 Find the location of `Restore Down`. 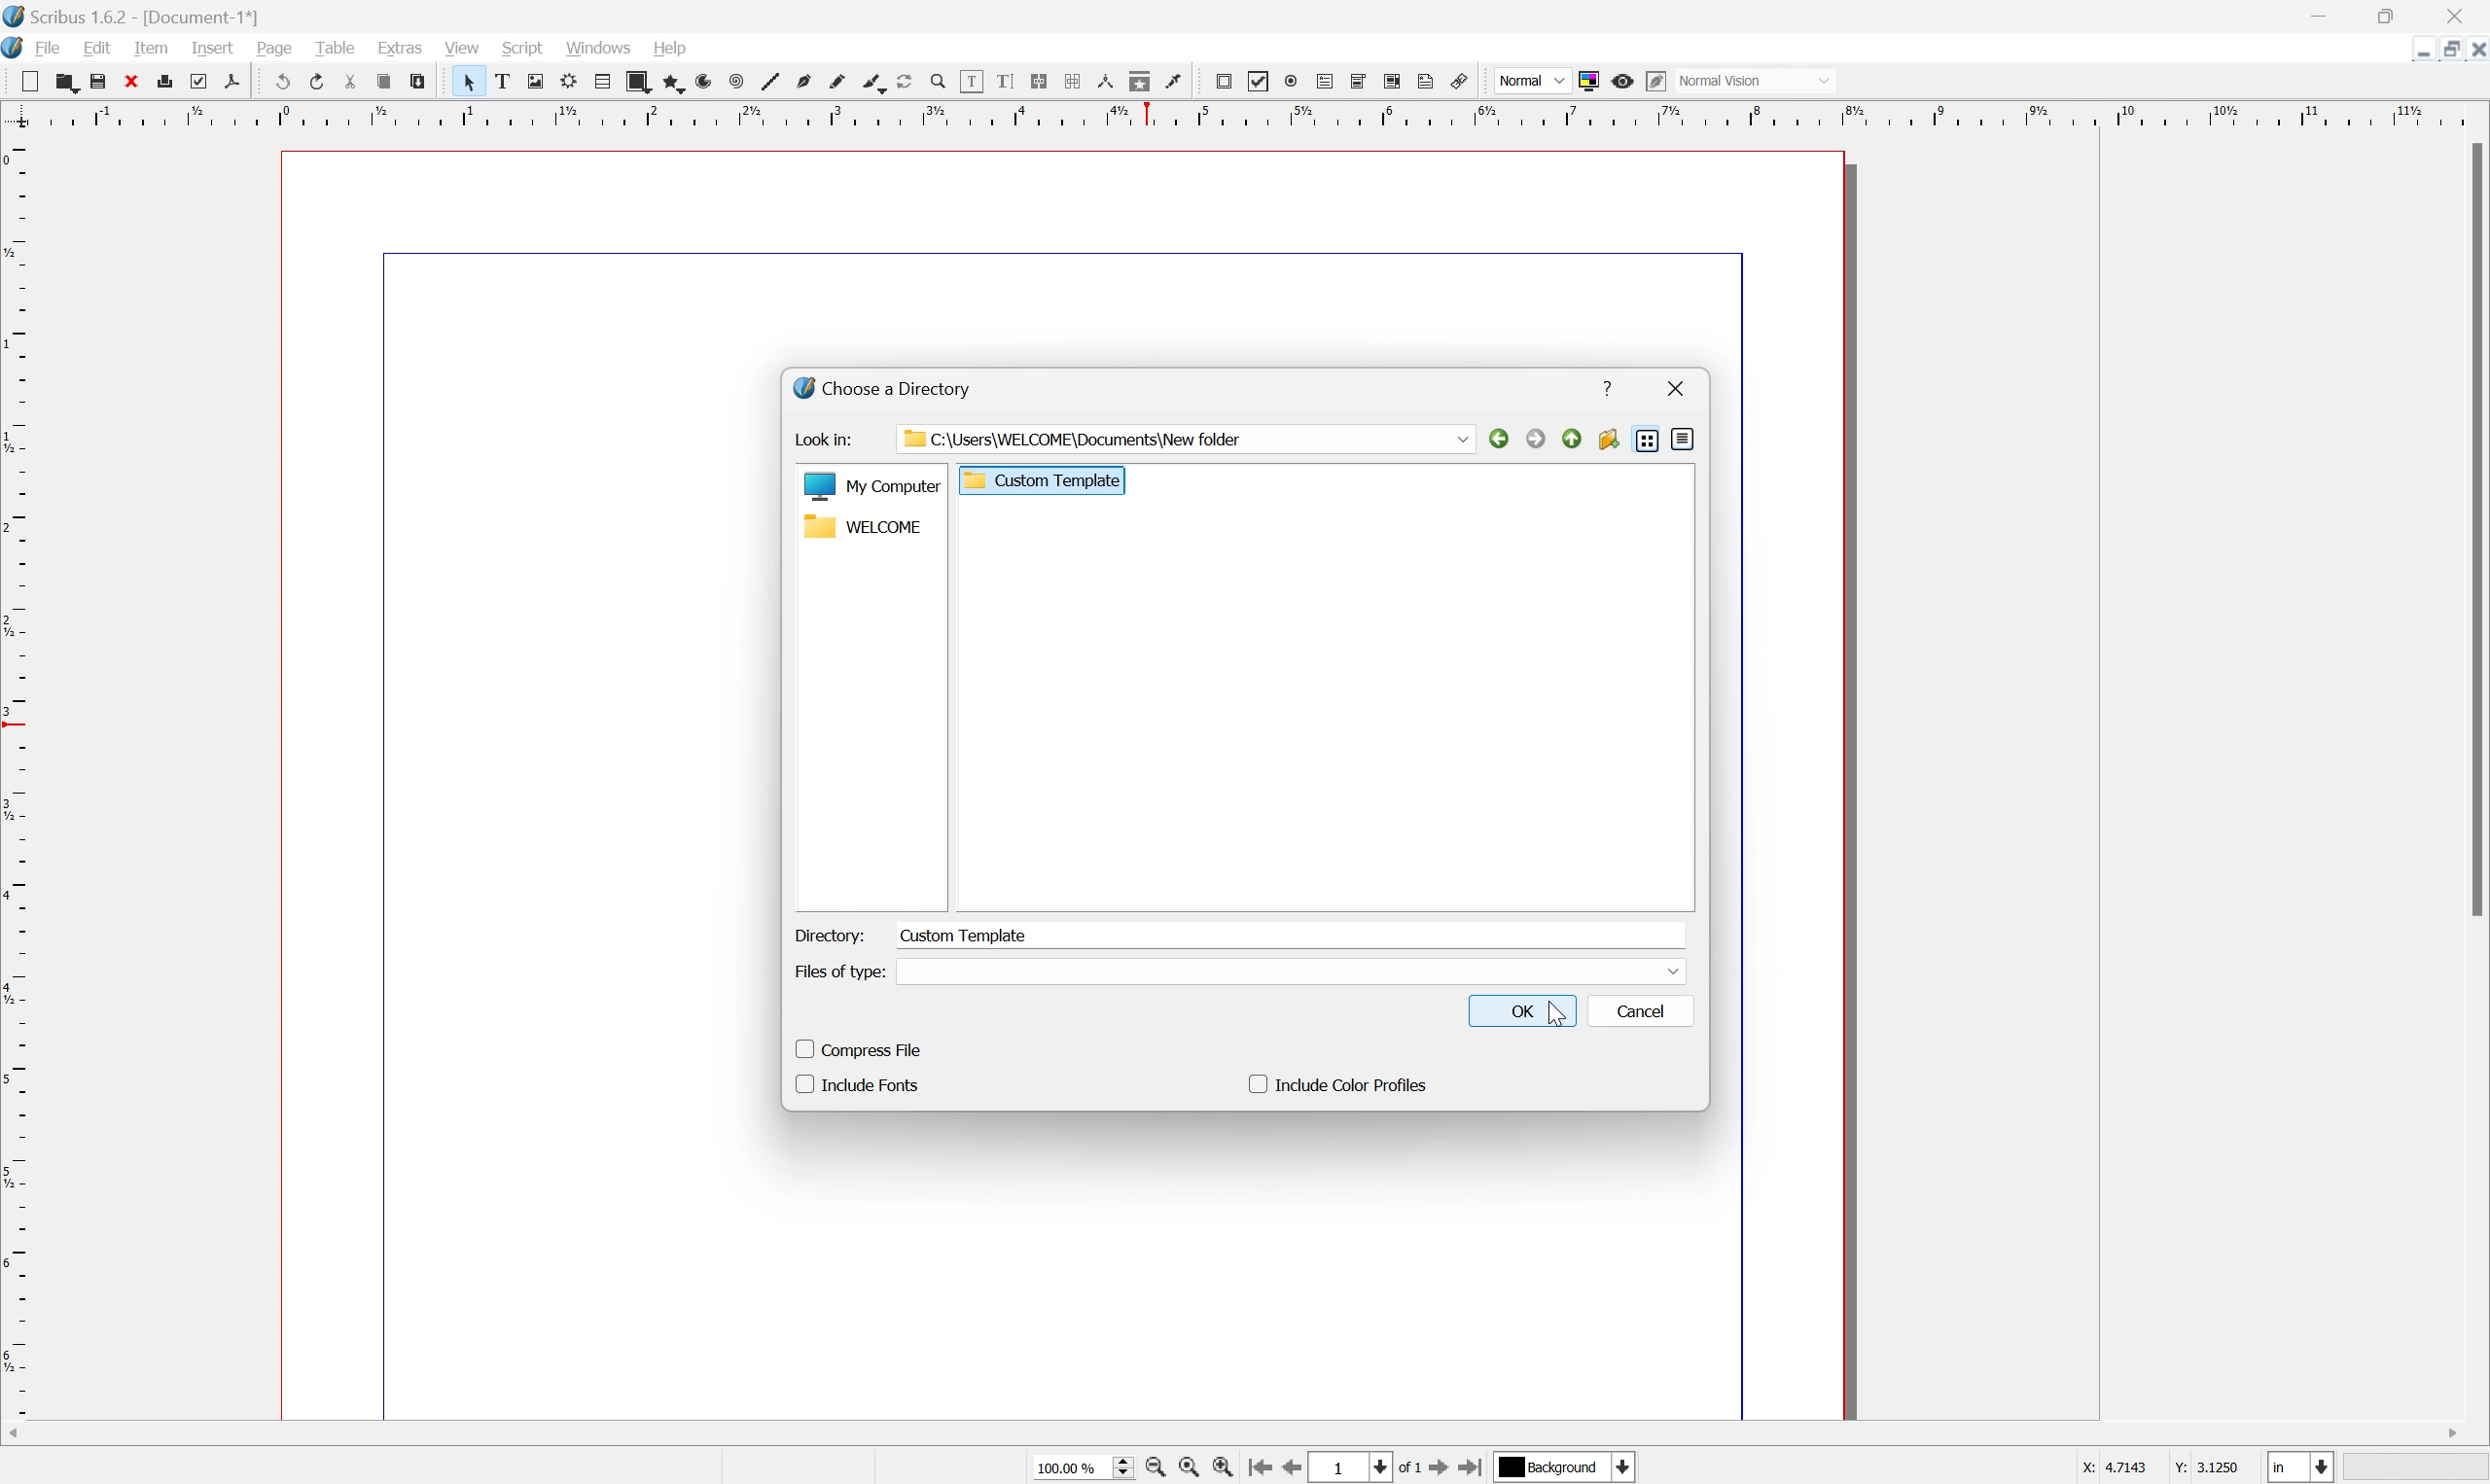

Restore Down is located at coordinates (2448, 51).